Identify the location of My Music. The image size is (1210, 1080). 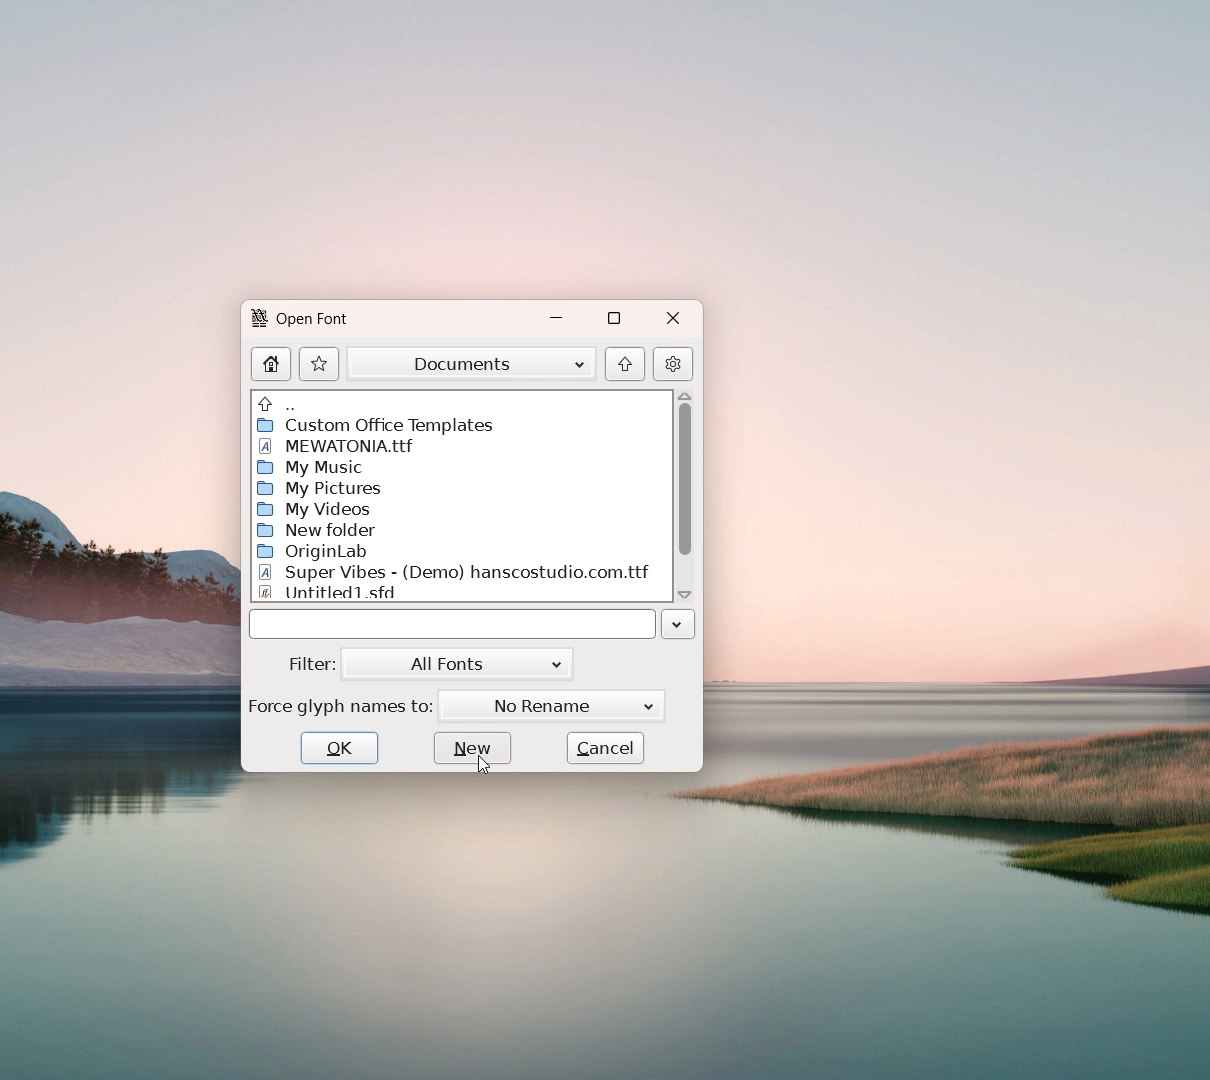
(317, 466).